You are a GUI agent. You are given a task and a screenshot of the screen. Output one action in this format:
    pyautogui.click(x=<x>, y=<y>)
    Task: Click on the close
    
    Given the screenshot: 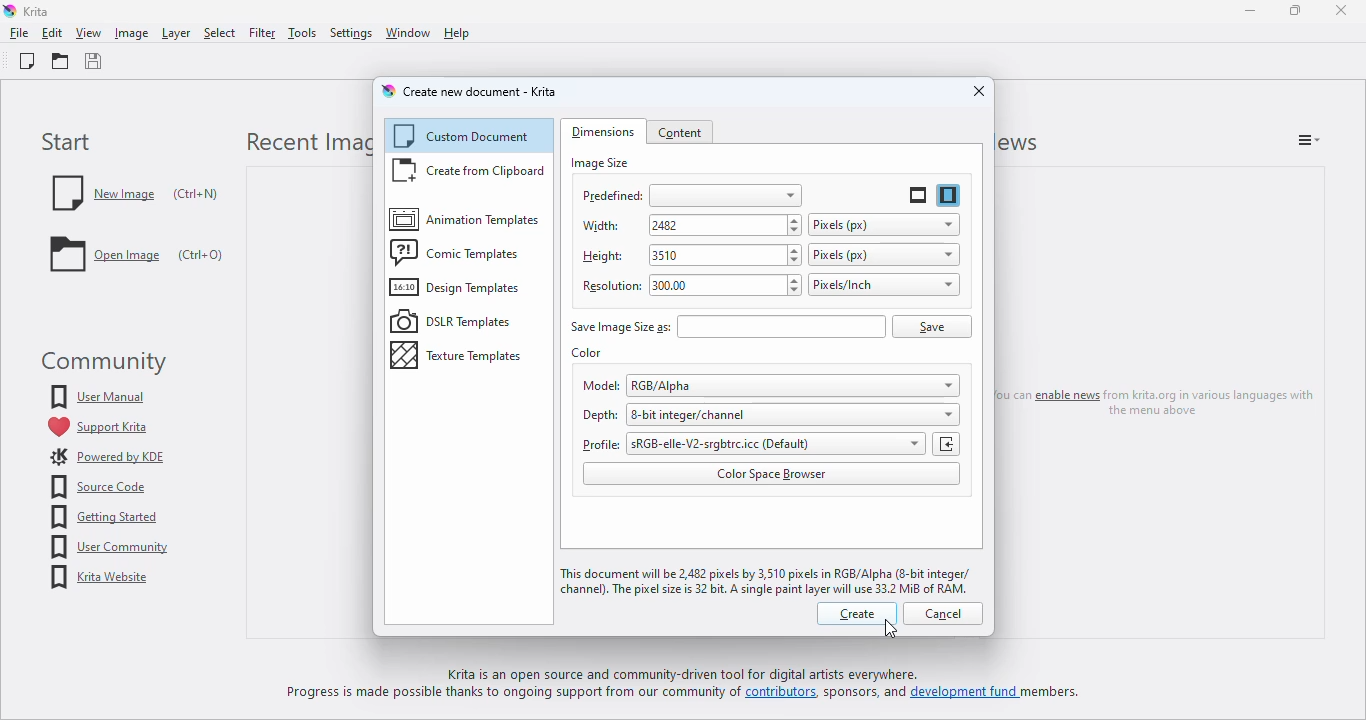 What is the action you would take?
    pyautogui.click(x=979, y=91)
    